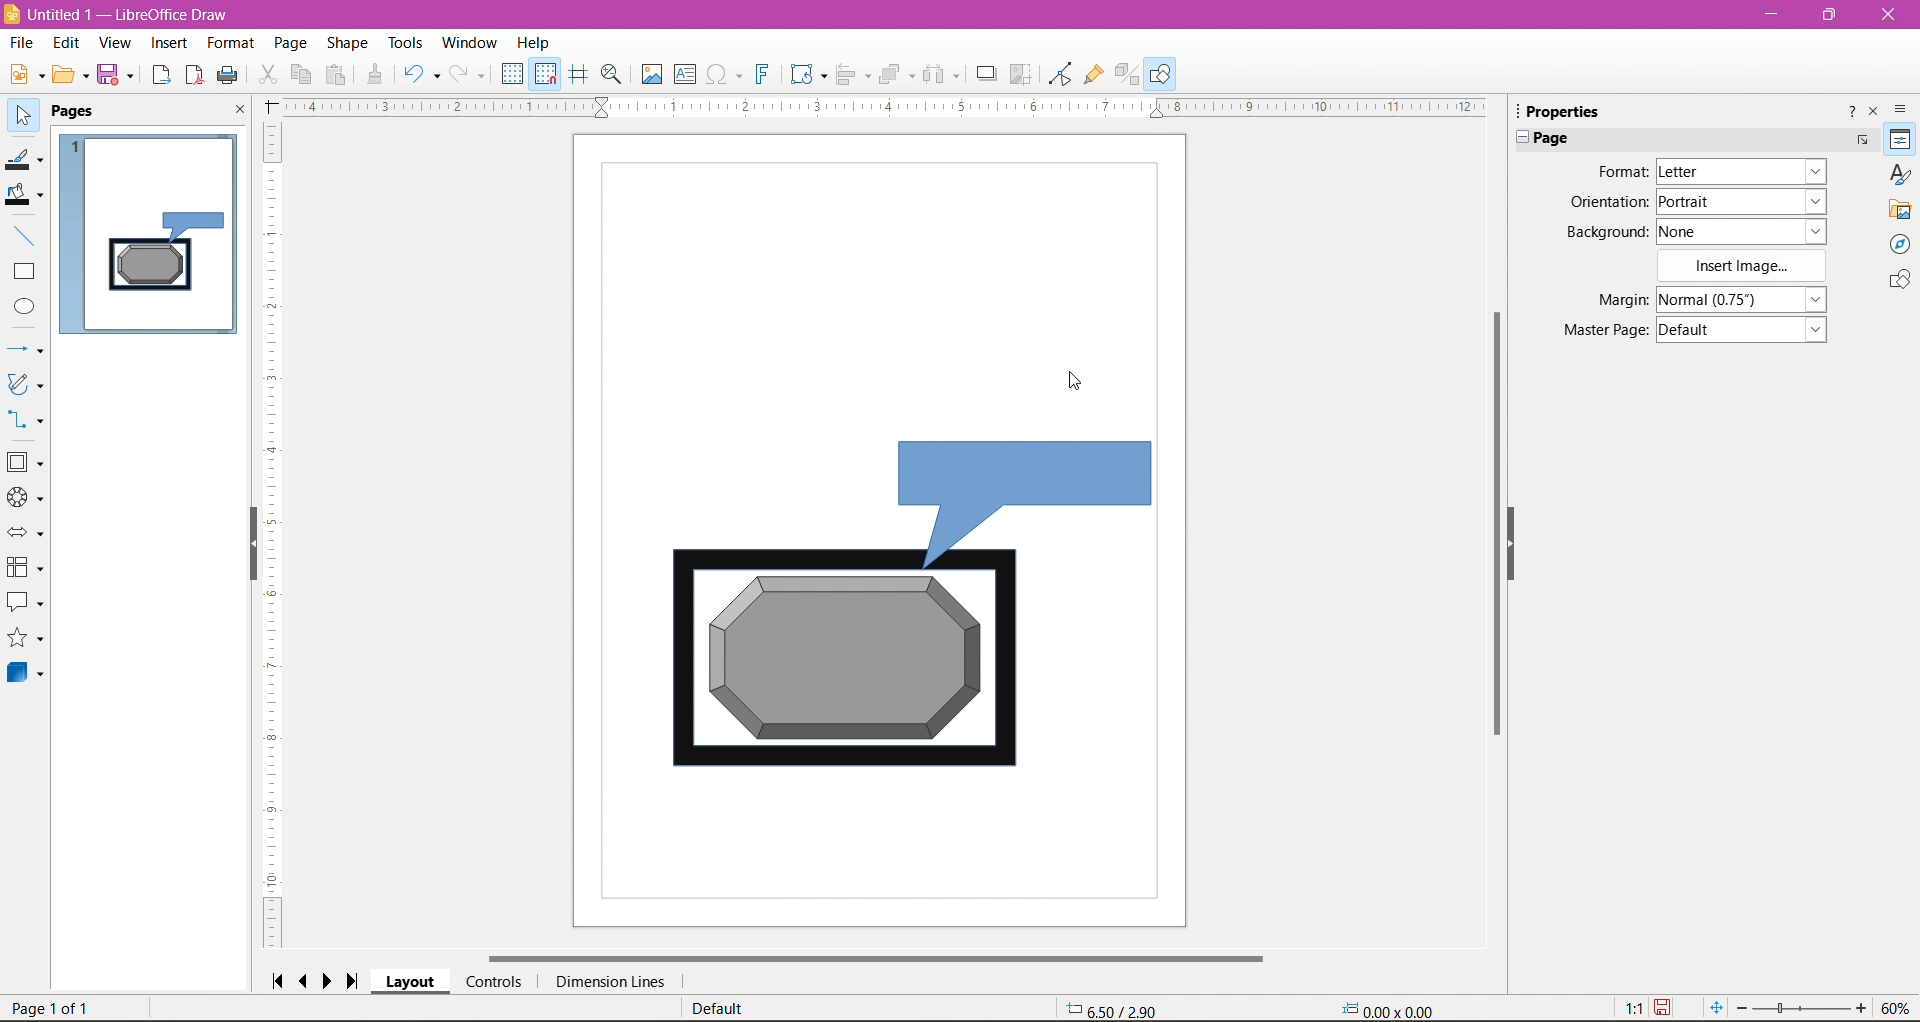 The width and height of the screenshot is (1920, 1022). Describe the element at coordinates (159, 74) in the screenshot. I see `Export` at that location.